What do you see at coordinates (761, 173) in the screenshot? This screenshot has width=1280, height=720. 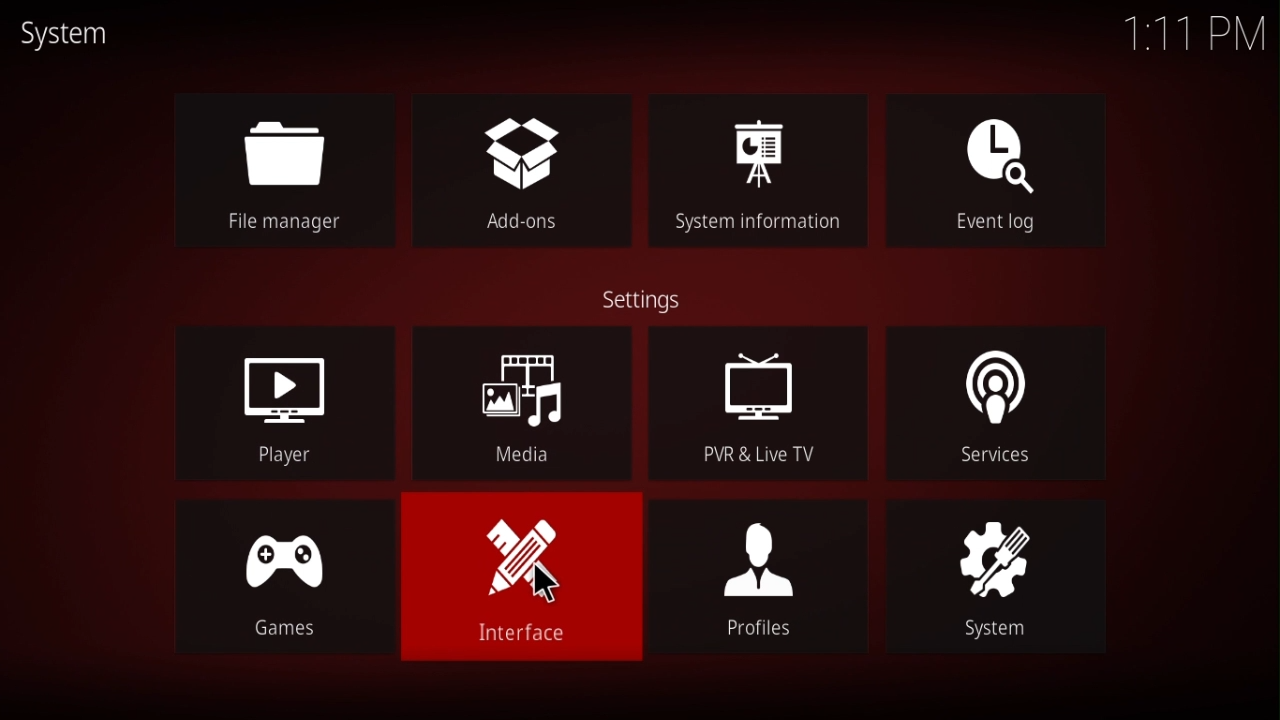 I see `system information` at bounding box center [761, 173].